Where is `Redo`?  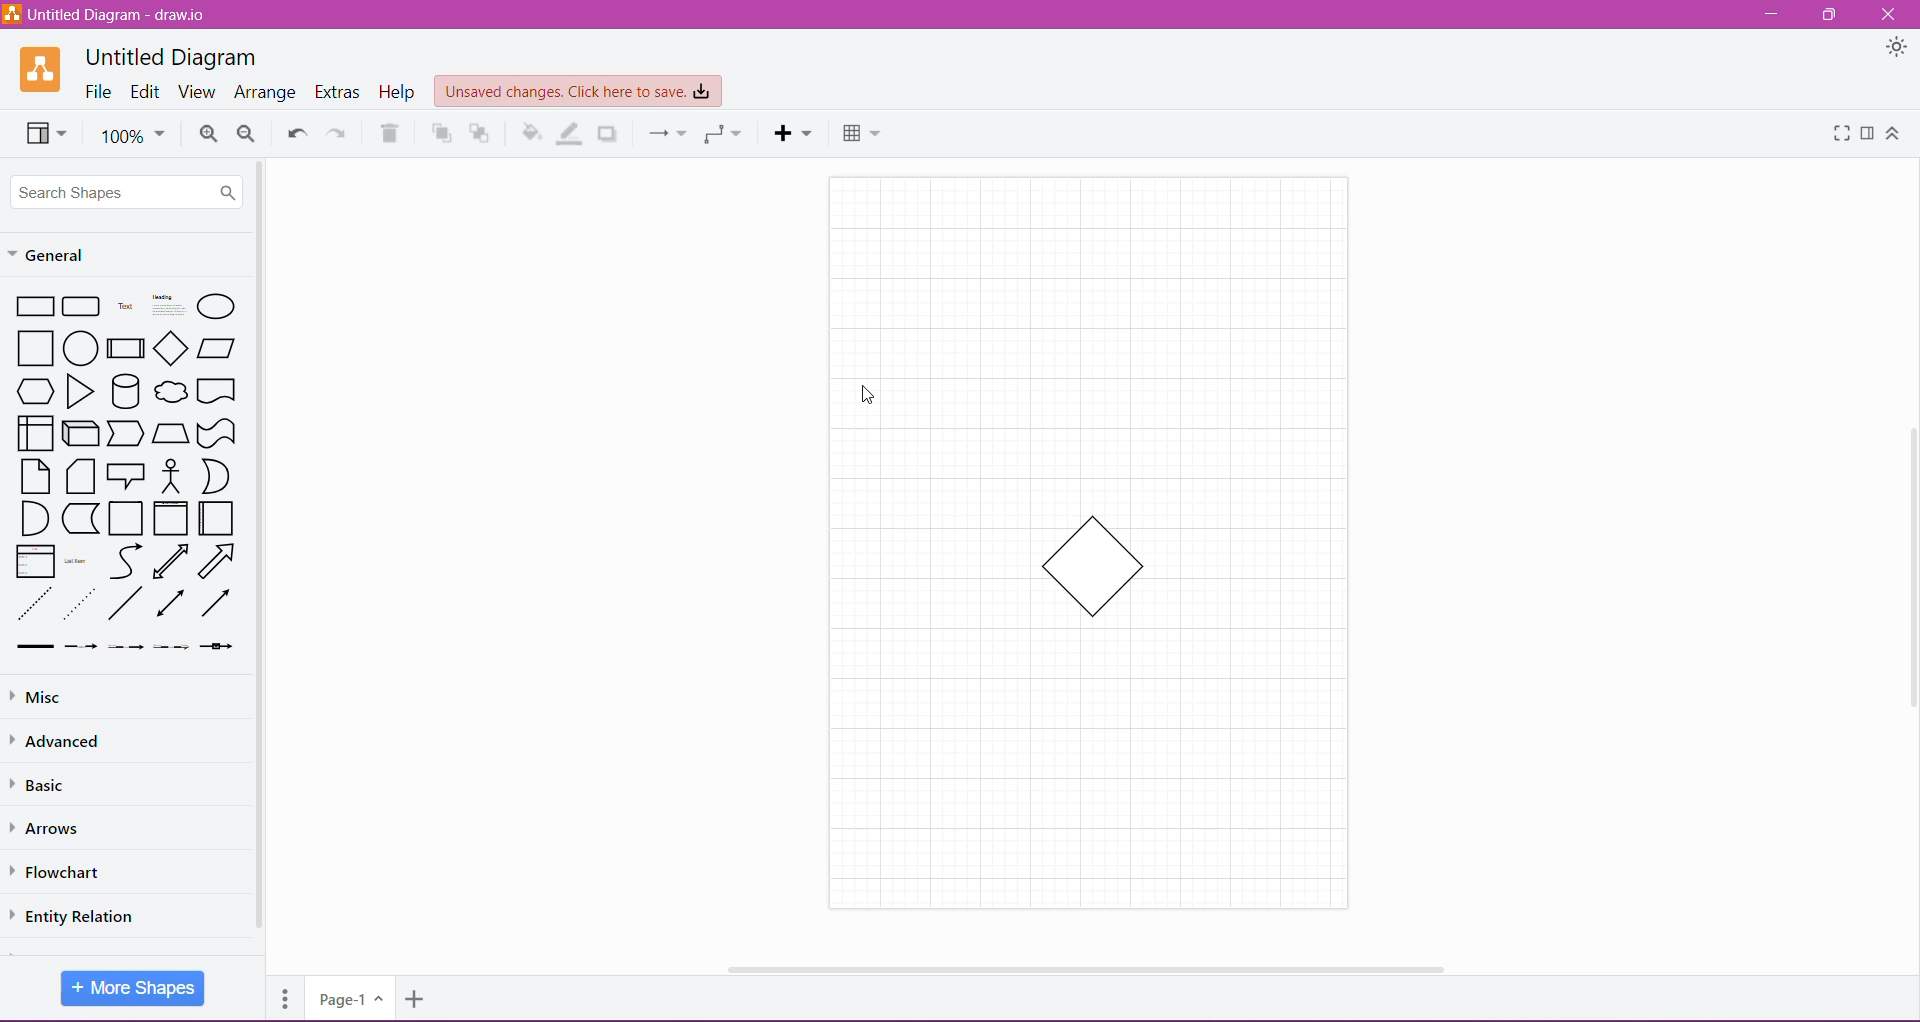 Redo is located at coordinates (342, 133).